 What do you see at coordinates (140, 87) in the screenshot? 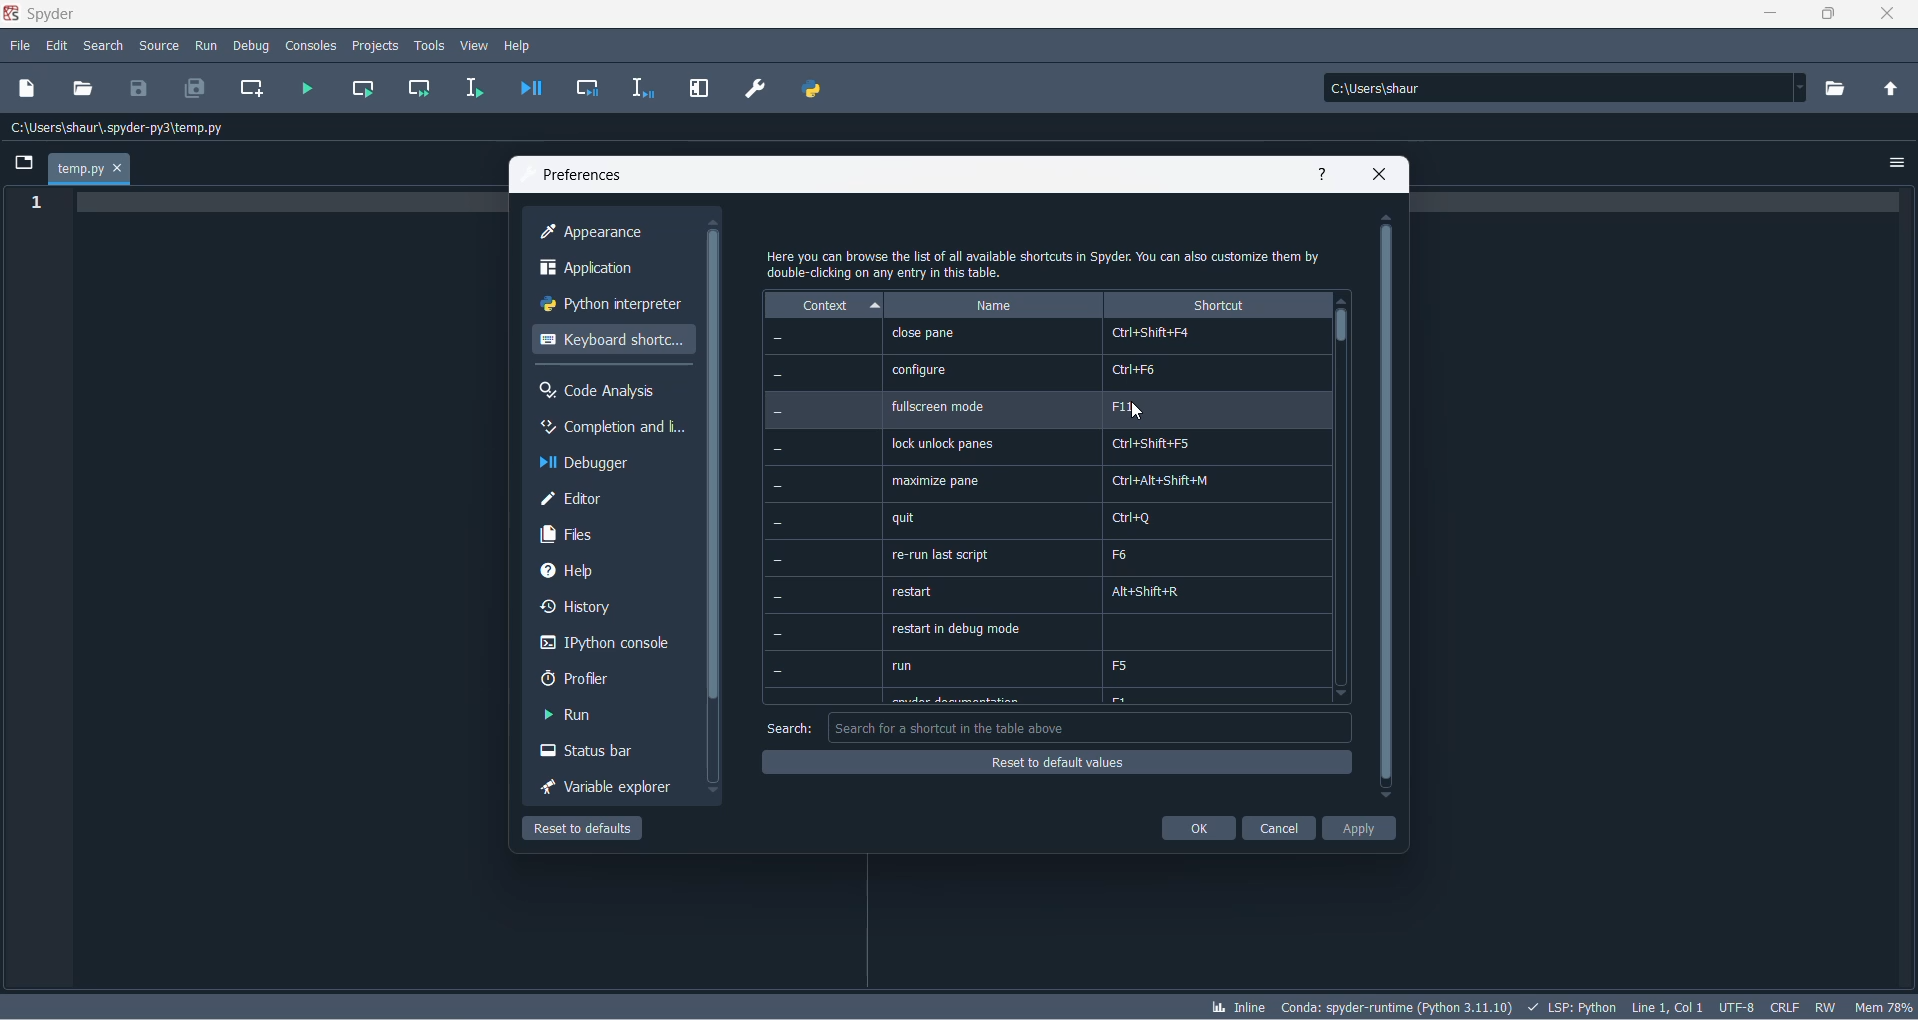
I see `save` at bounding box center [140, 87].